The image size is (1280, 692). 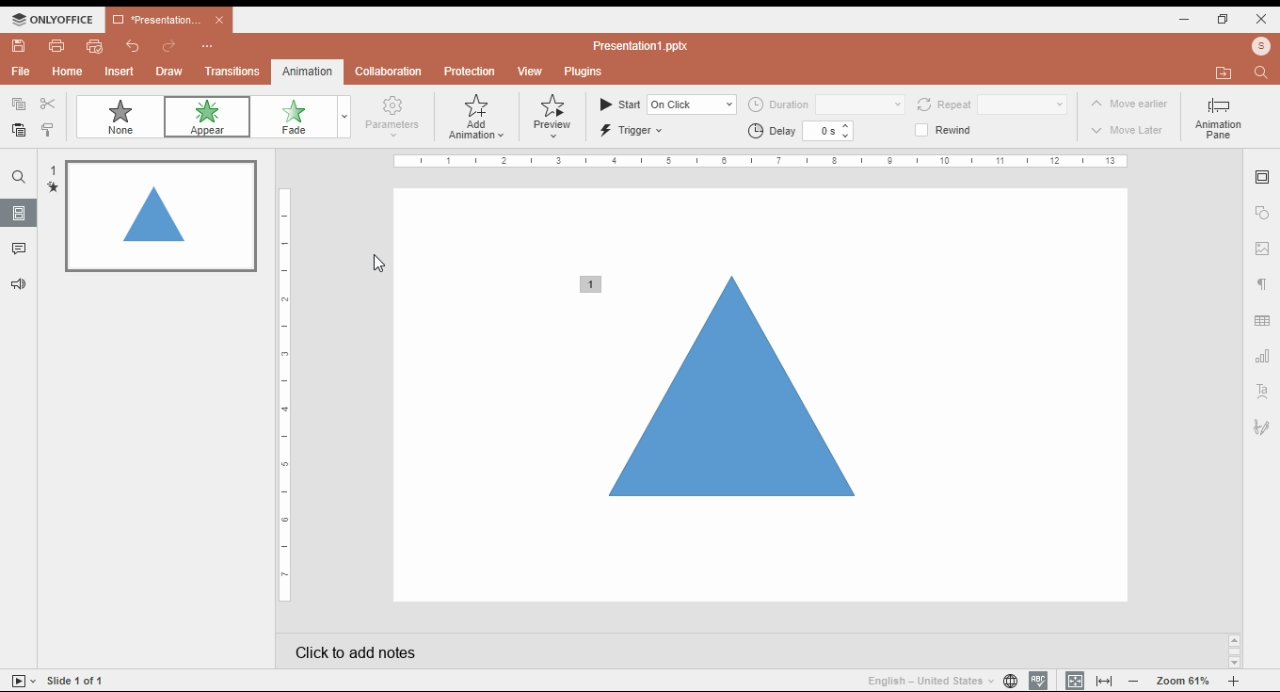 What do you see at coordinates (557, 119) in the screenshot?
I see `preview` at bounding box center [557, 119].